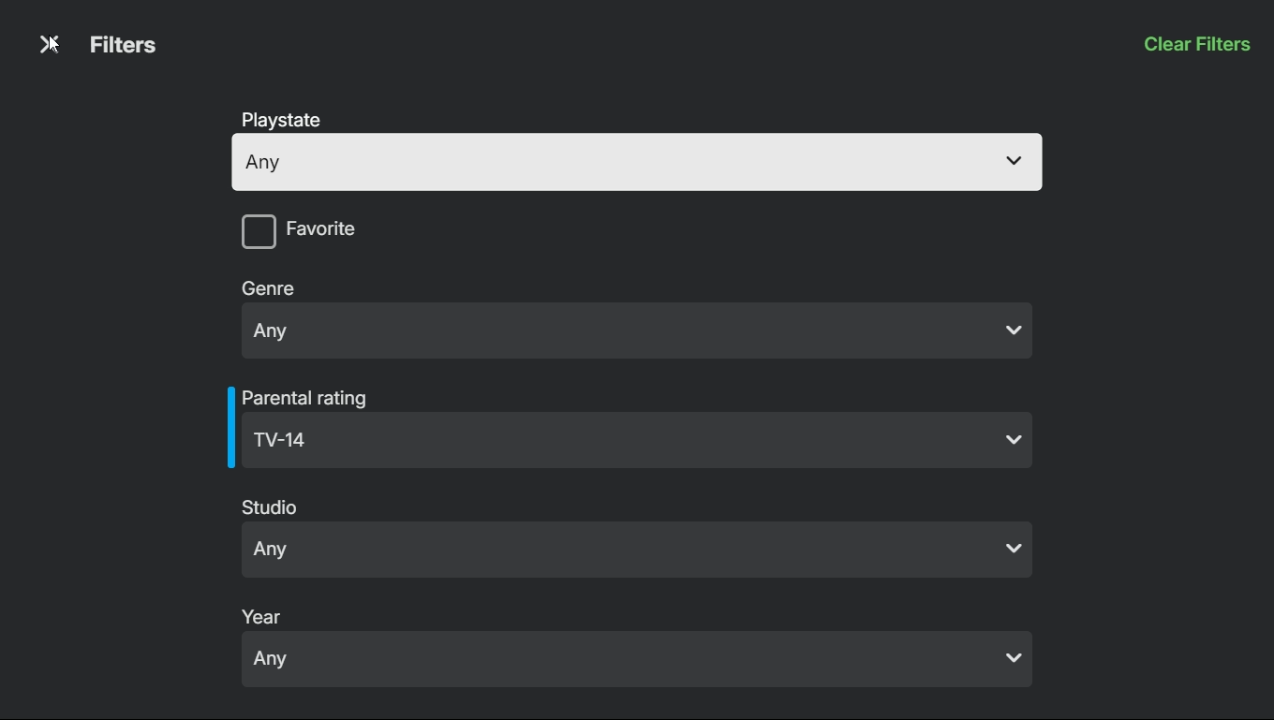 The height and width of the screenshot is (720, 1274). I want to click on mouse pointer, so click(53, 49).